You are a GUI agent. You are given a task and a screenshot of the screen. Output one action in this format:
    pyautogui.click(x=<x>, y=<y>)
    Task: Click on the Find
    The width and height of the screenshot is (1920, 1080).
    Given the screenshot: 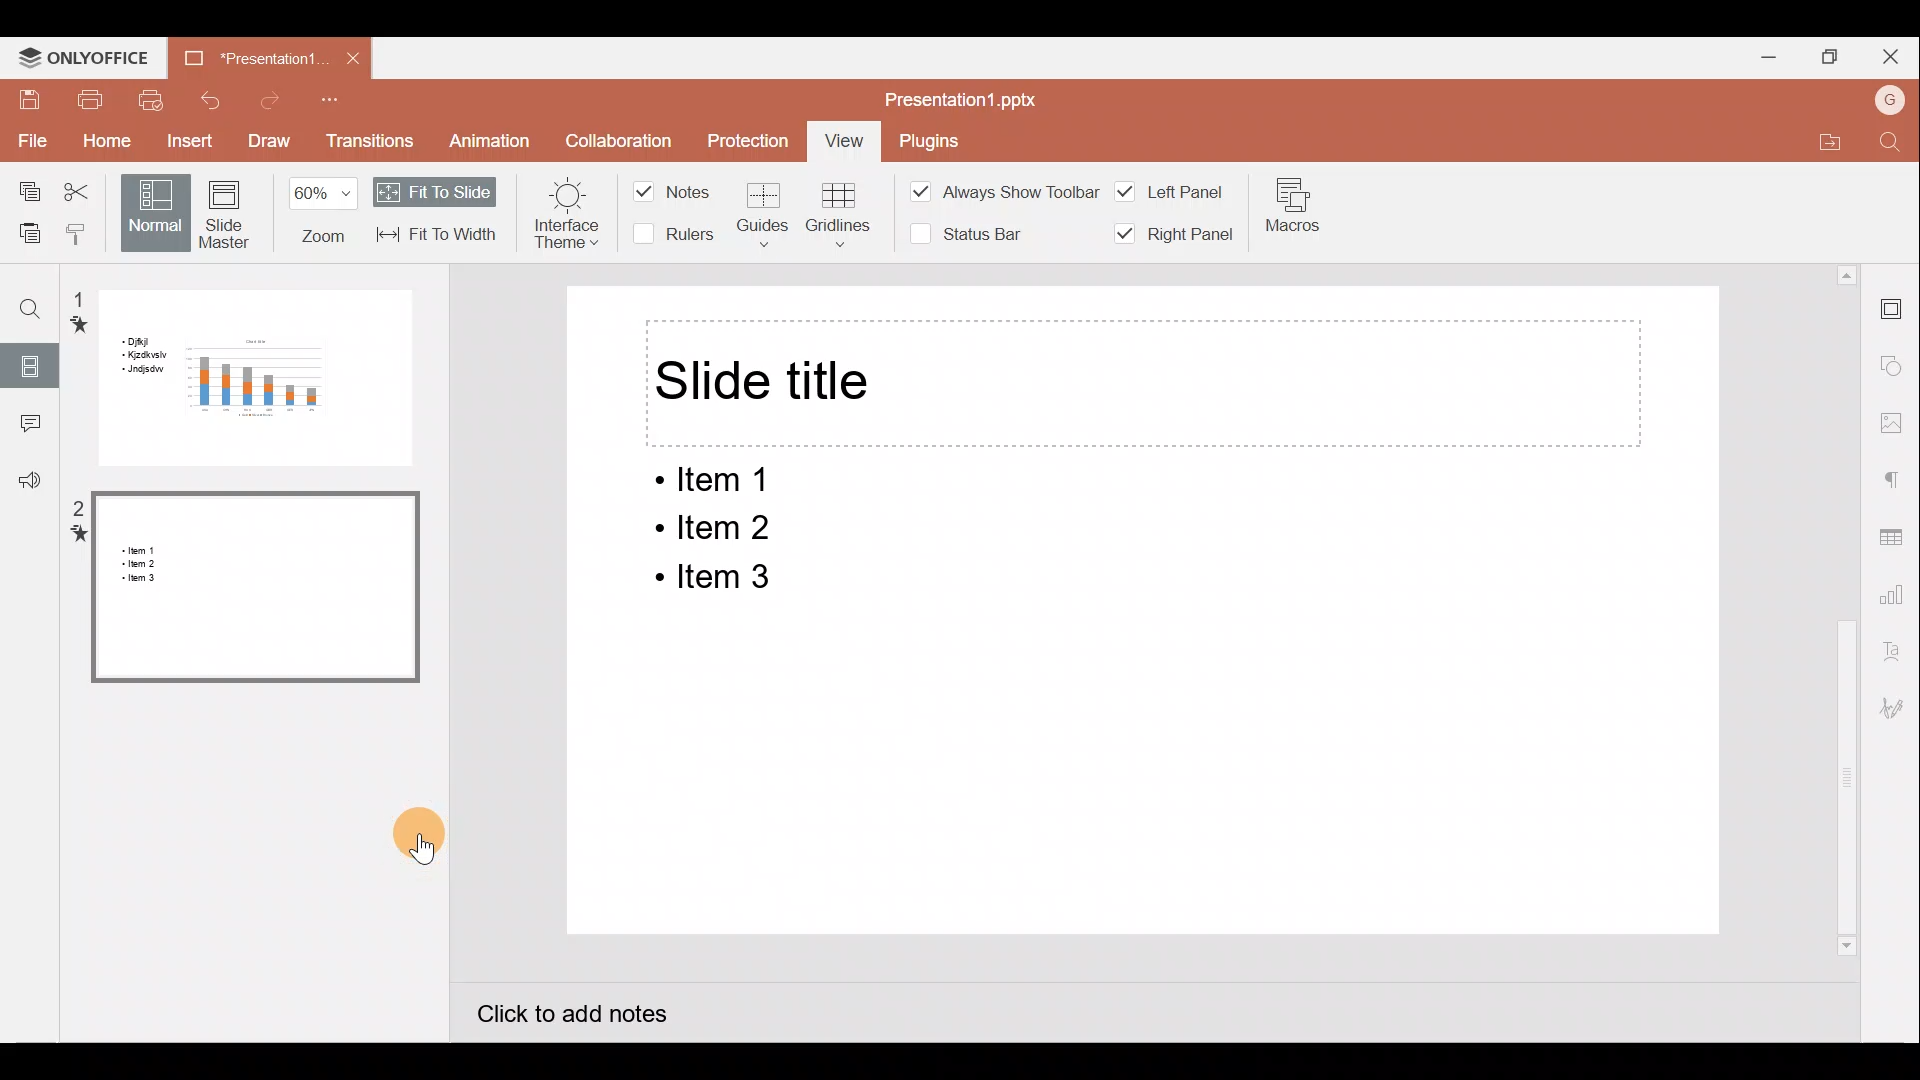 What is the action you would take?
    pyautogui.click(x=24, y=301)
    